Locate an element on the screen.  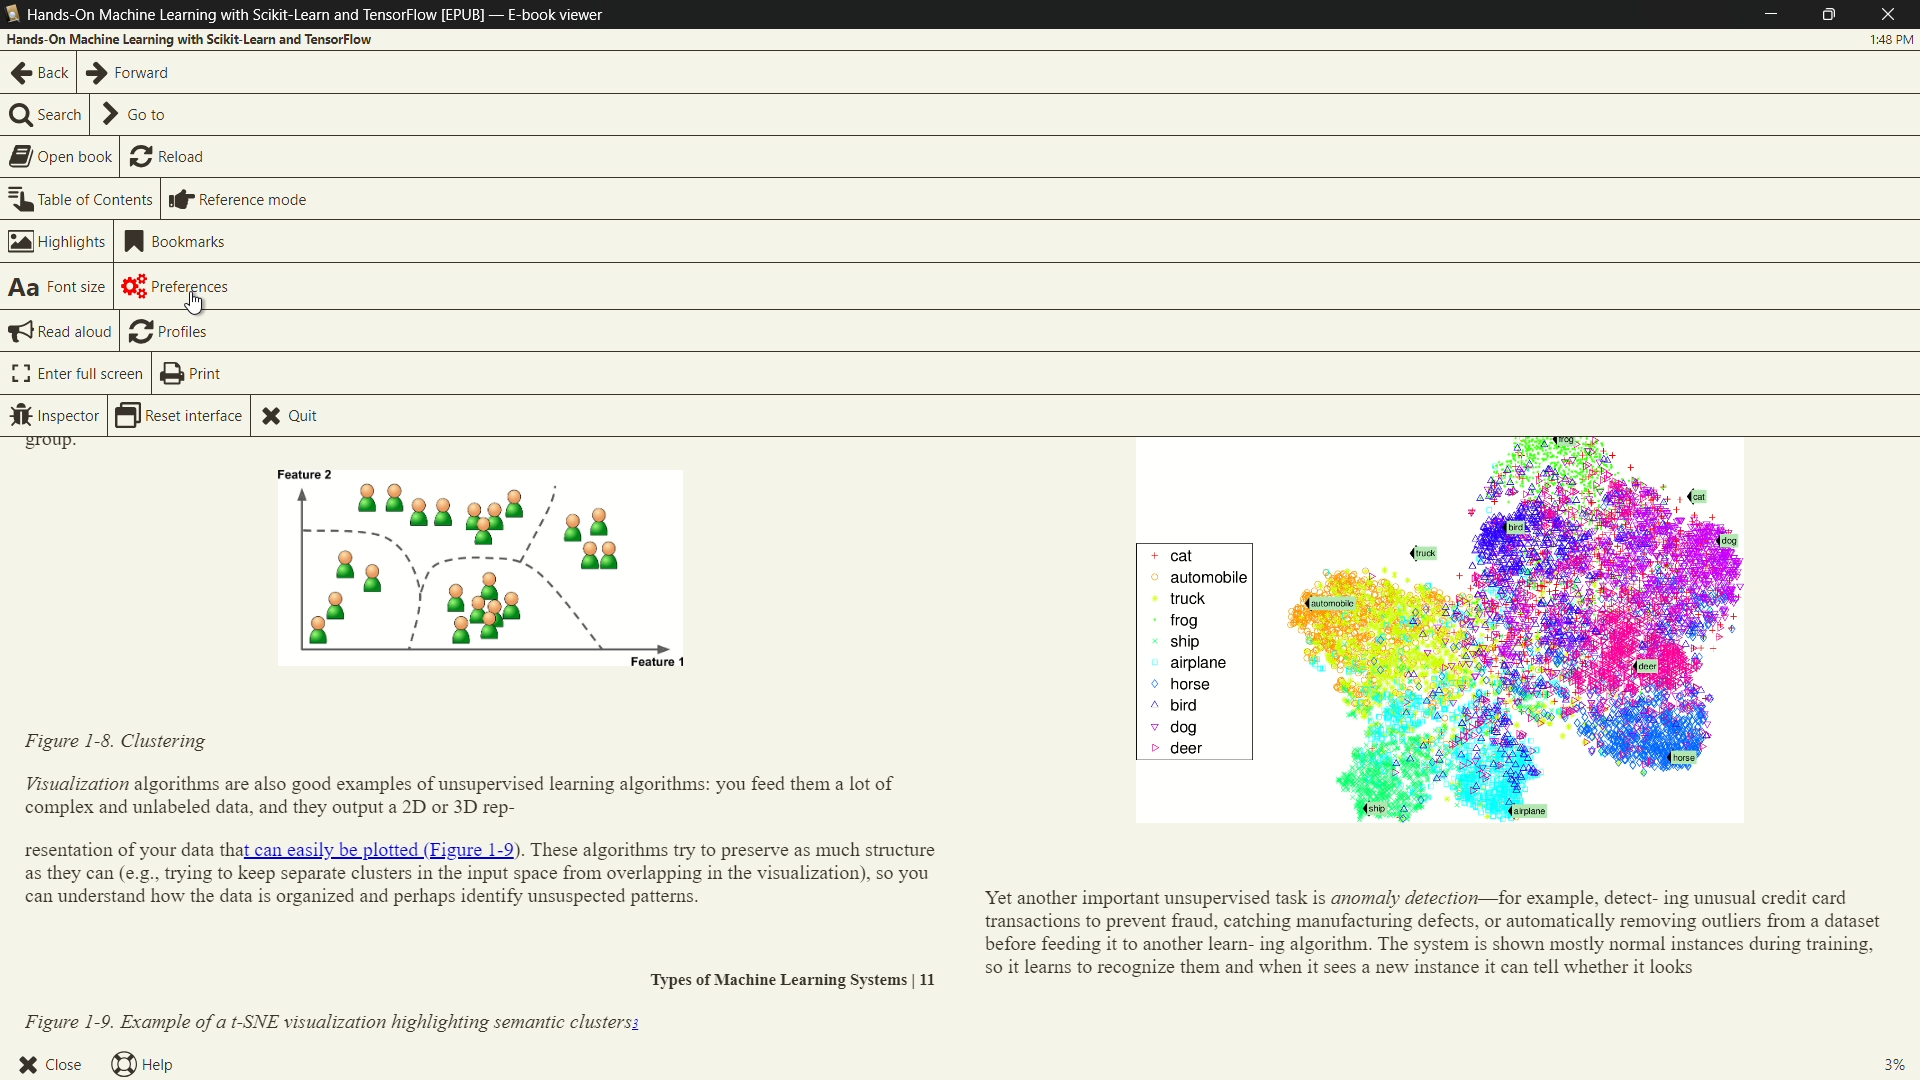
1:43 pm is located at coordinates (1892, 42).